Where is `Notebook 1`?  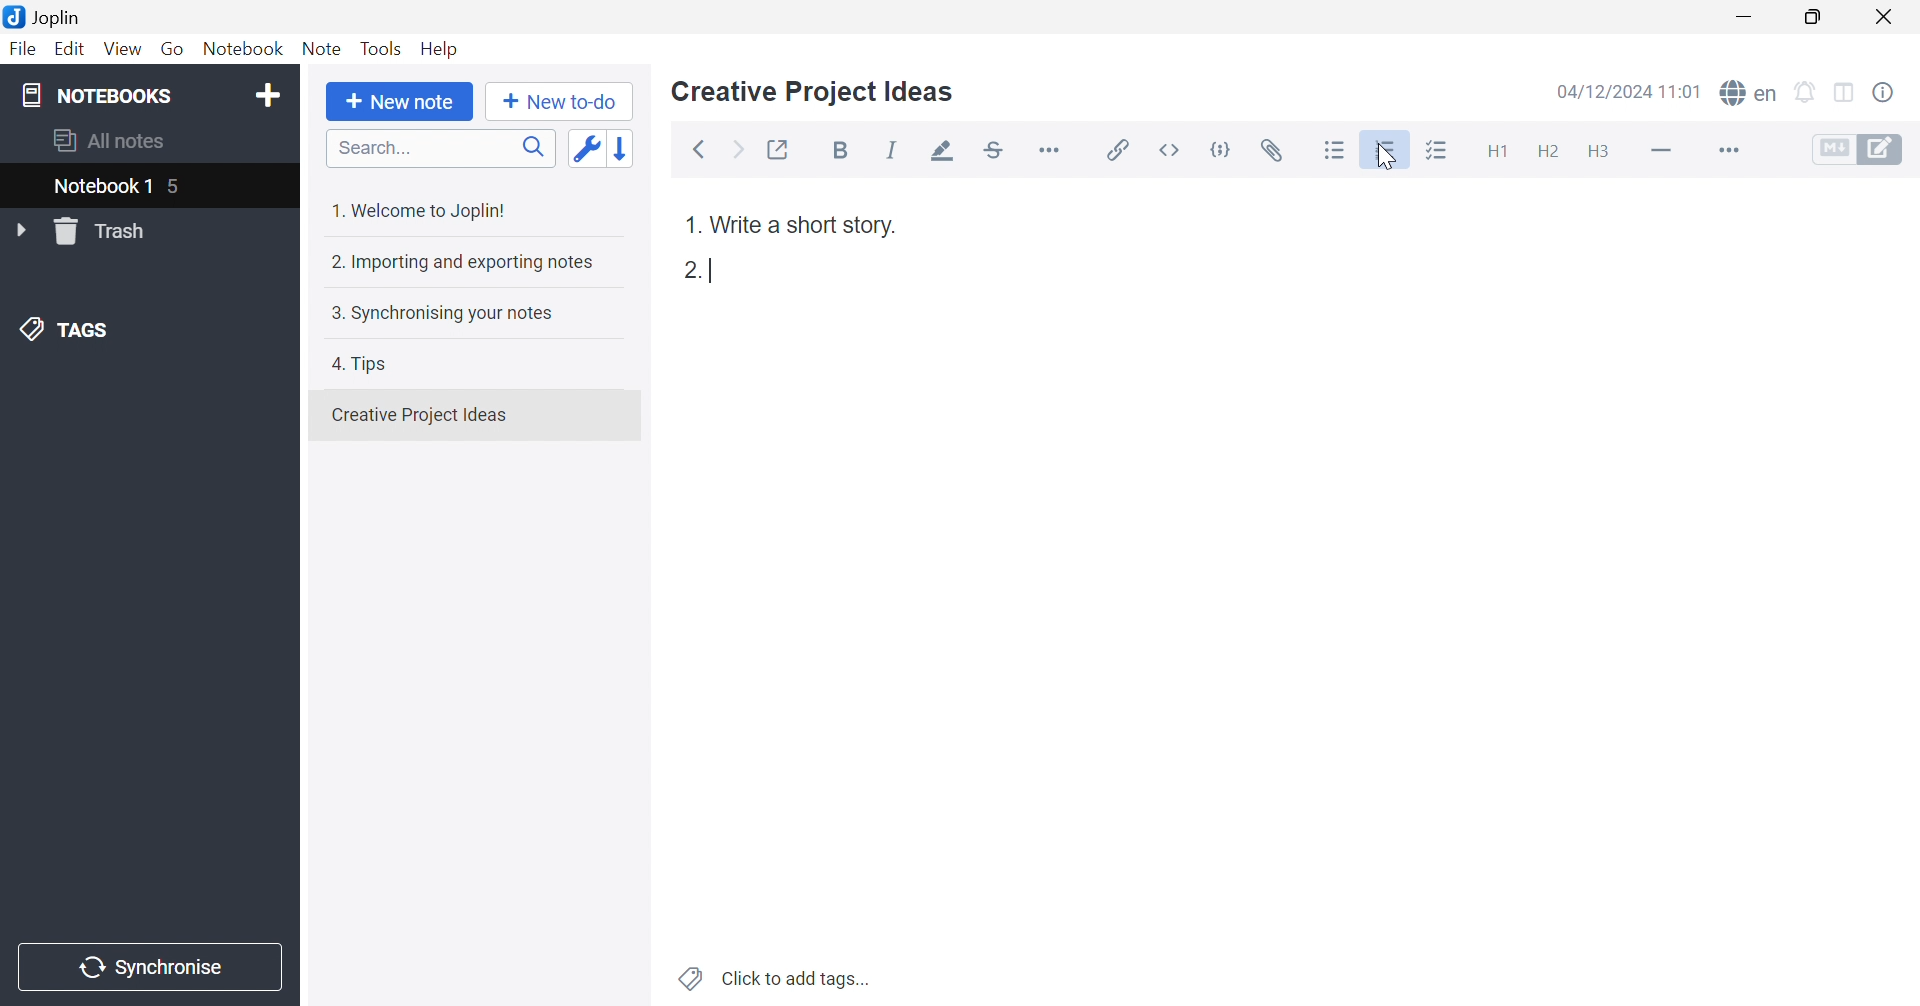
Notebook 1 is located at coordinates (100, 188).